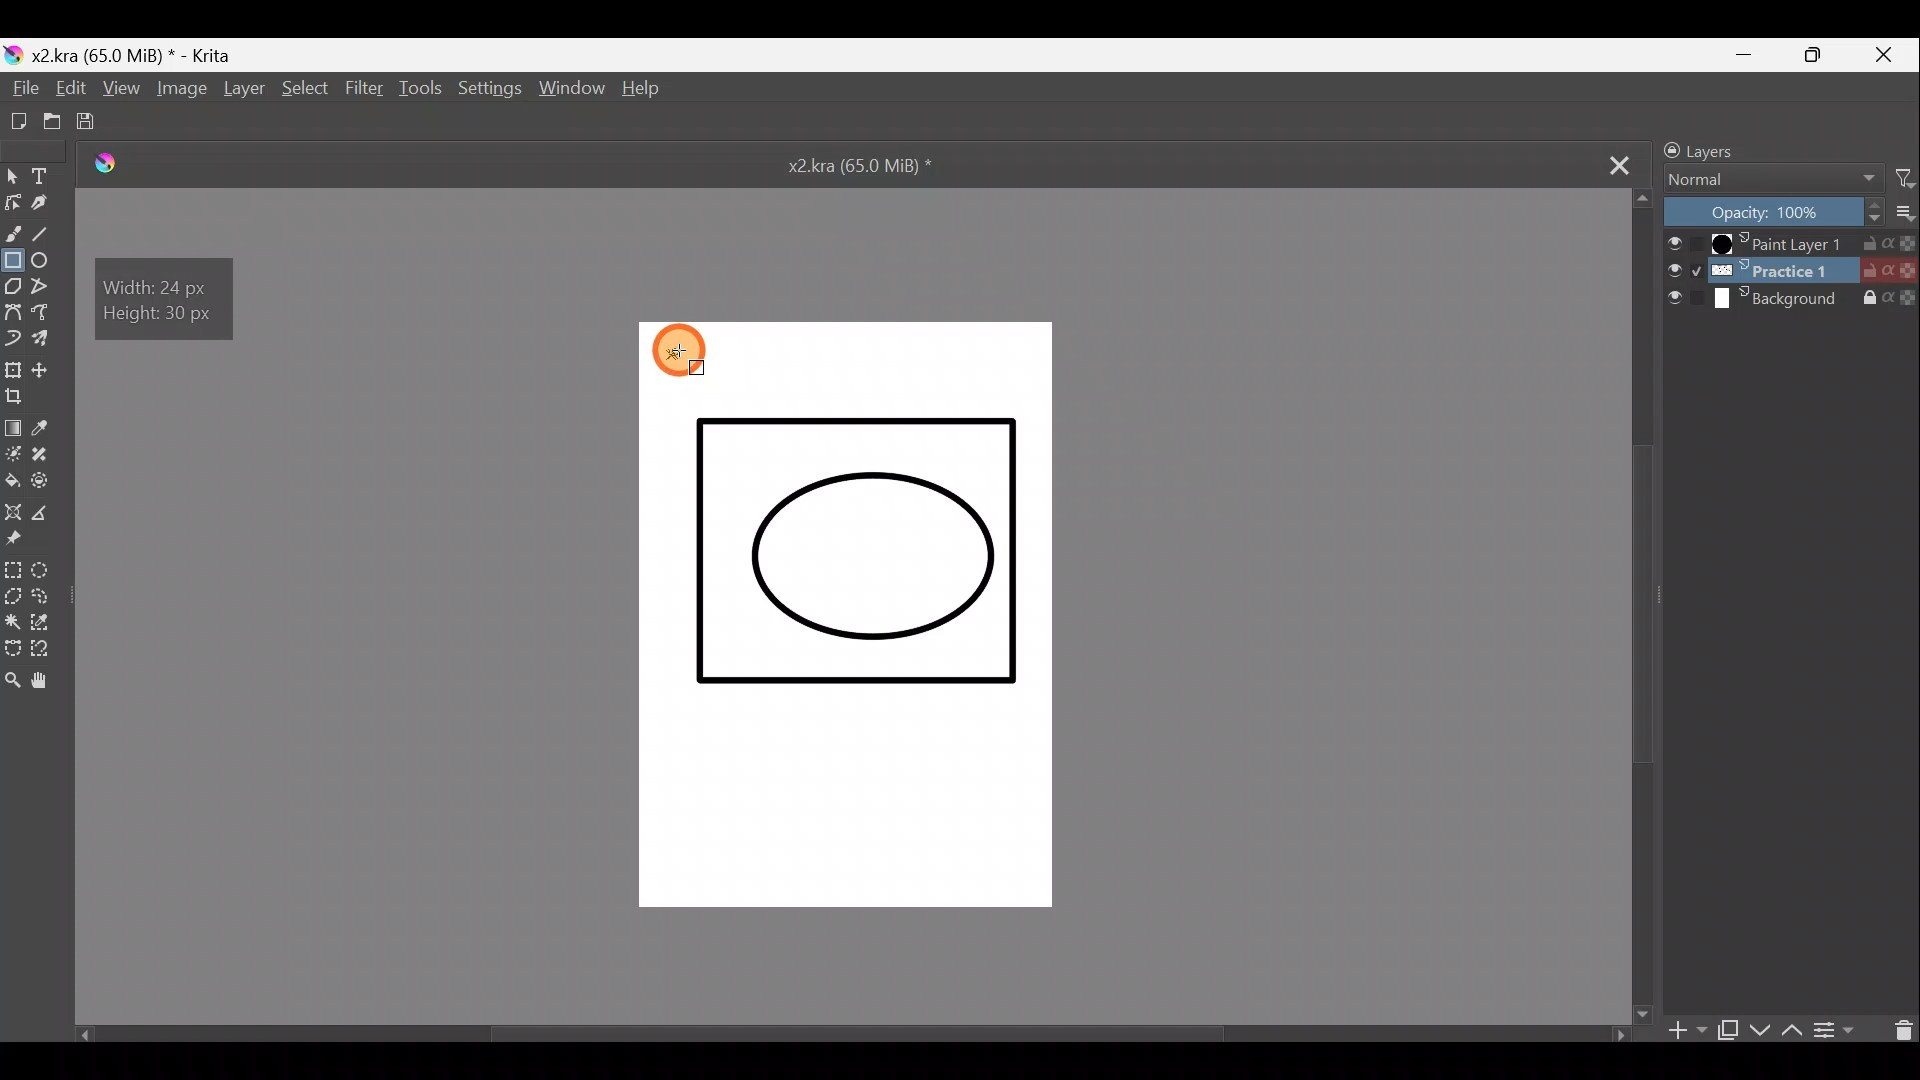  Describe the element at coordinates (1727, 1034) in the screenshot. I see `Duplicate layer` at that location.